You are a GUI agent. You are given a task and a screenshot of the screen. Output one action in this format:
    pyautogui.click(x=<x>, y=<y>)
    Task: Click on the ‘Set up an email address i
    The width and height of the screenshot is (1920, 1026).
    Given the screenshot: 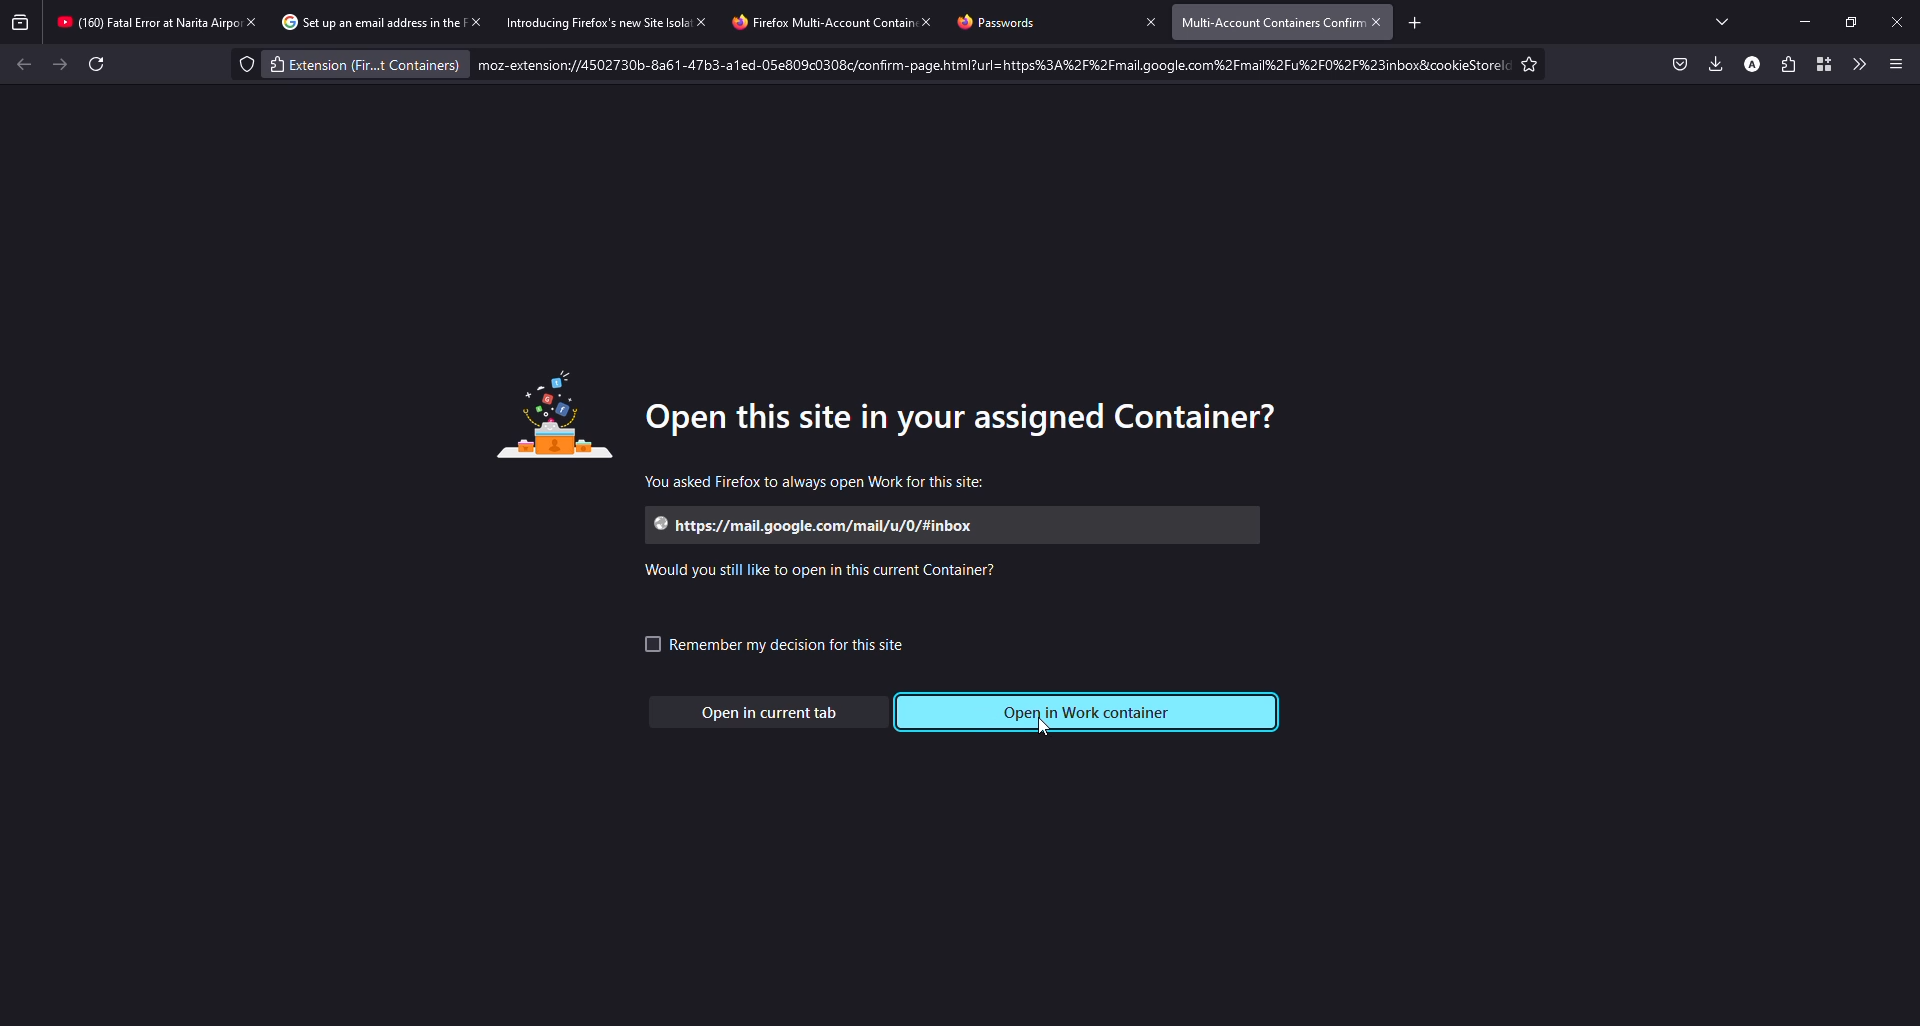 What is the action you would take?
    pyautogui.click(x=354, y=21)
    